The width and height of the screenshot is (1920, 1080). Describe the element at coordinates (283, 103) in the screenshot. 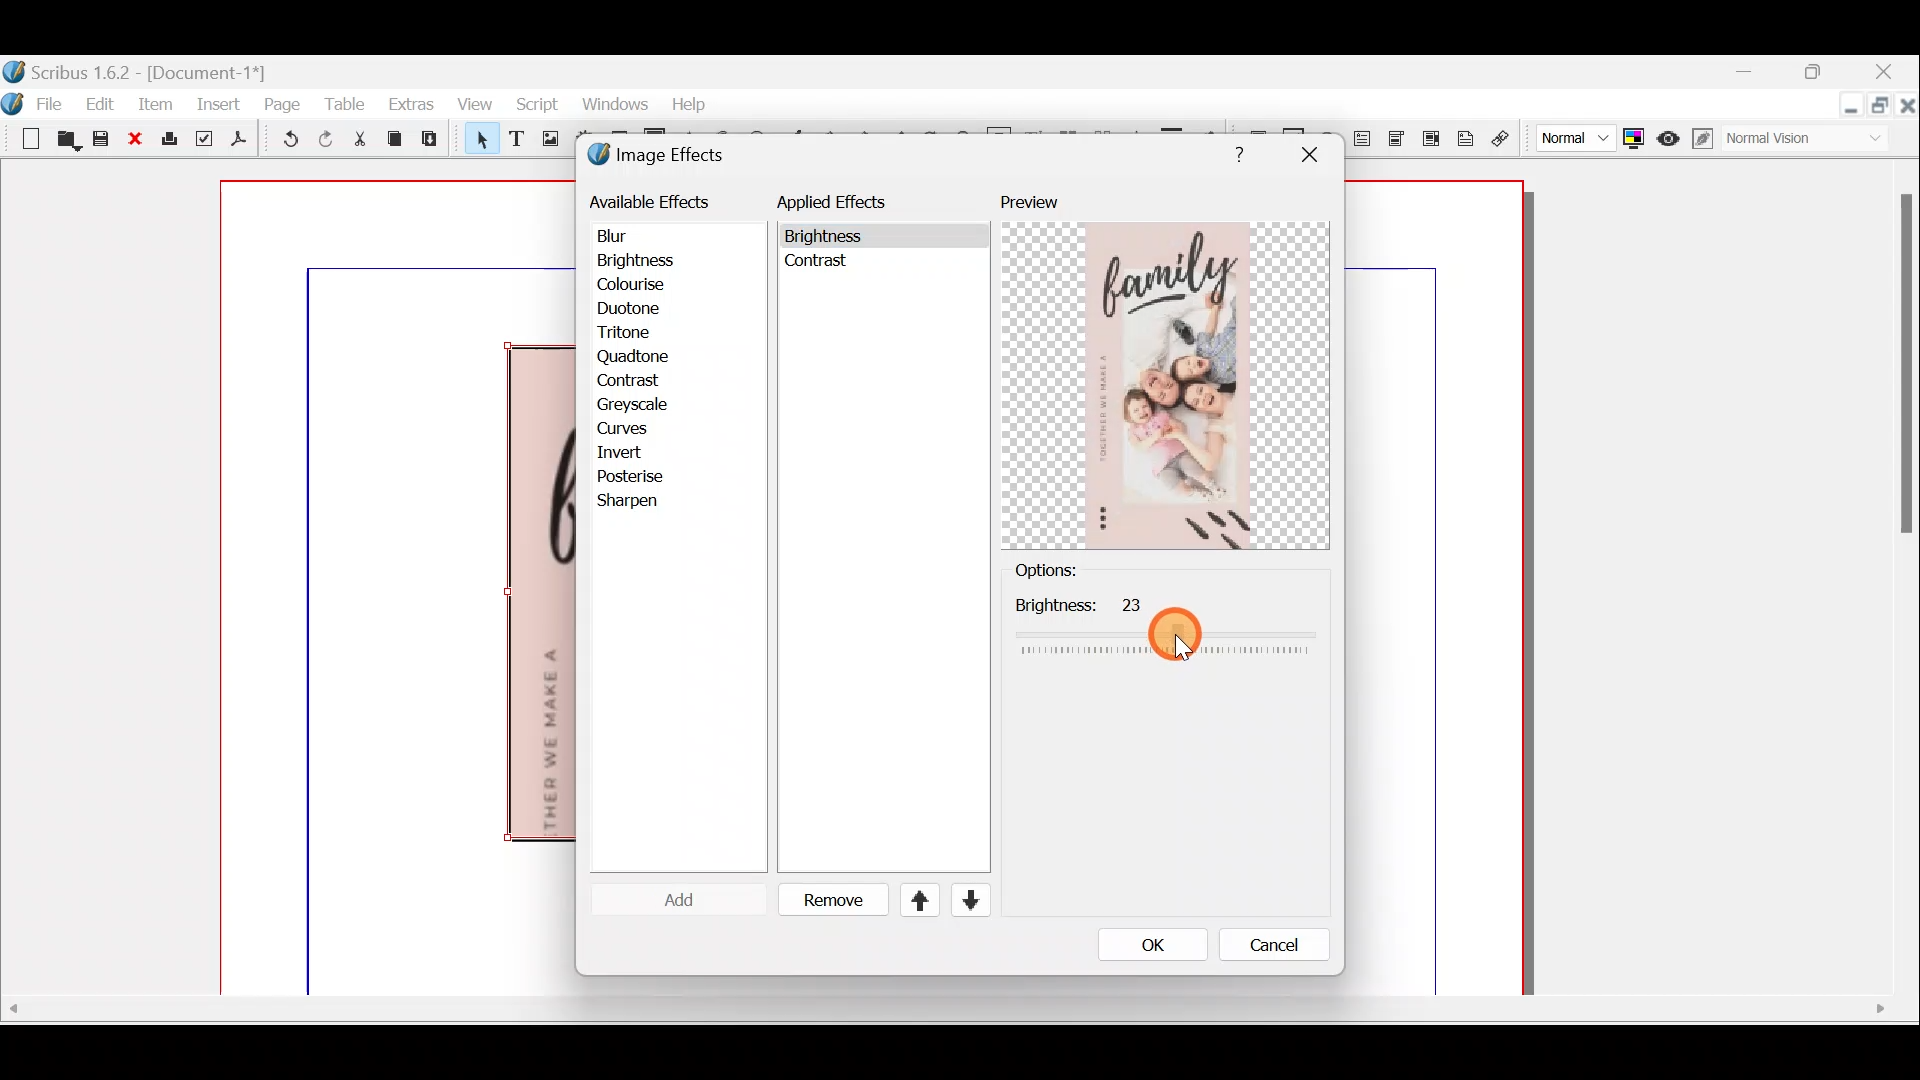

I see `Page` at that location.